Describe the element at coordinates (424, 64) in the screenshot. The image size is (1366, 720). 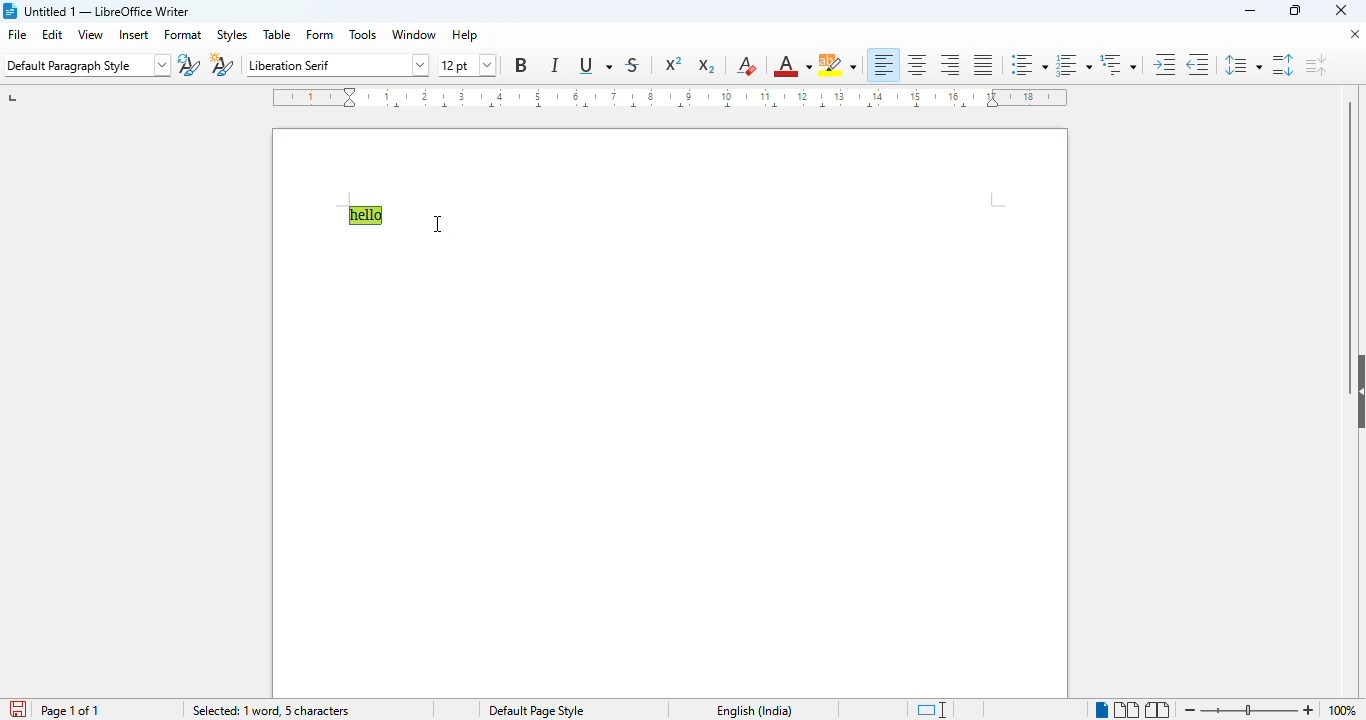
I see `dropdown` at that location.